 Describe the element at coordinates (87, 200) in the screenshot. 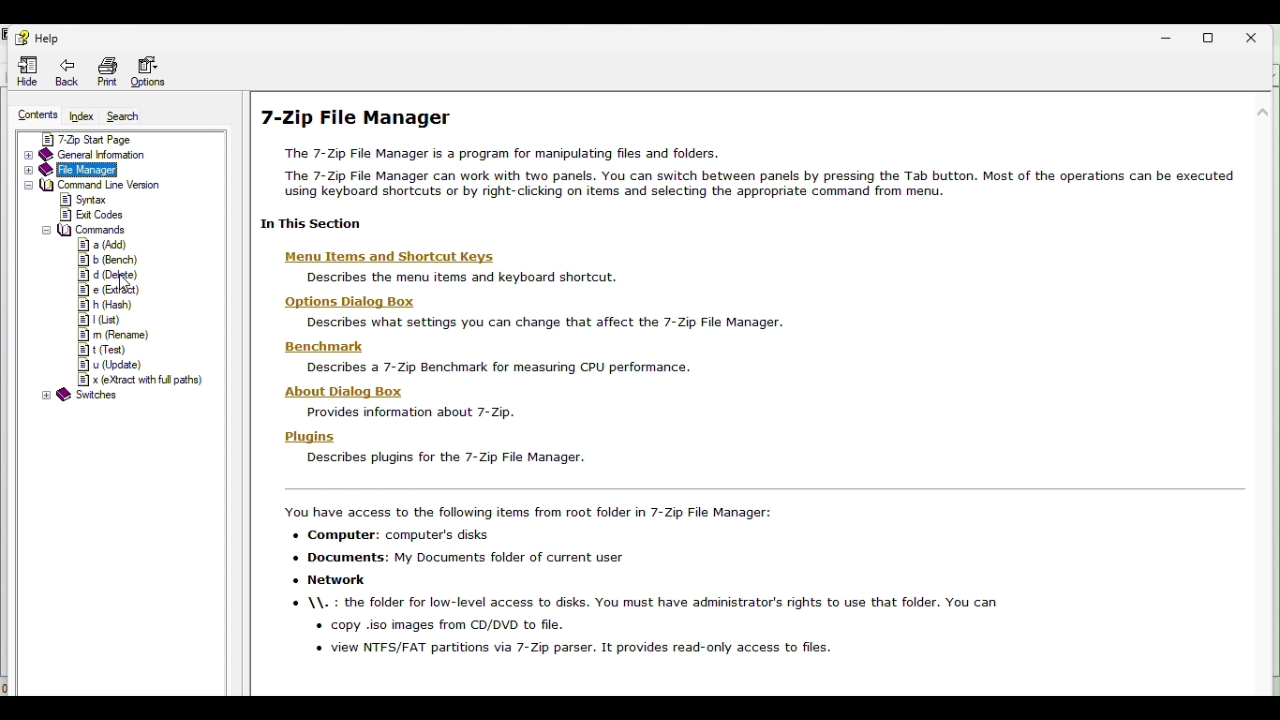

I see `syntax` at that location.